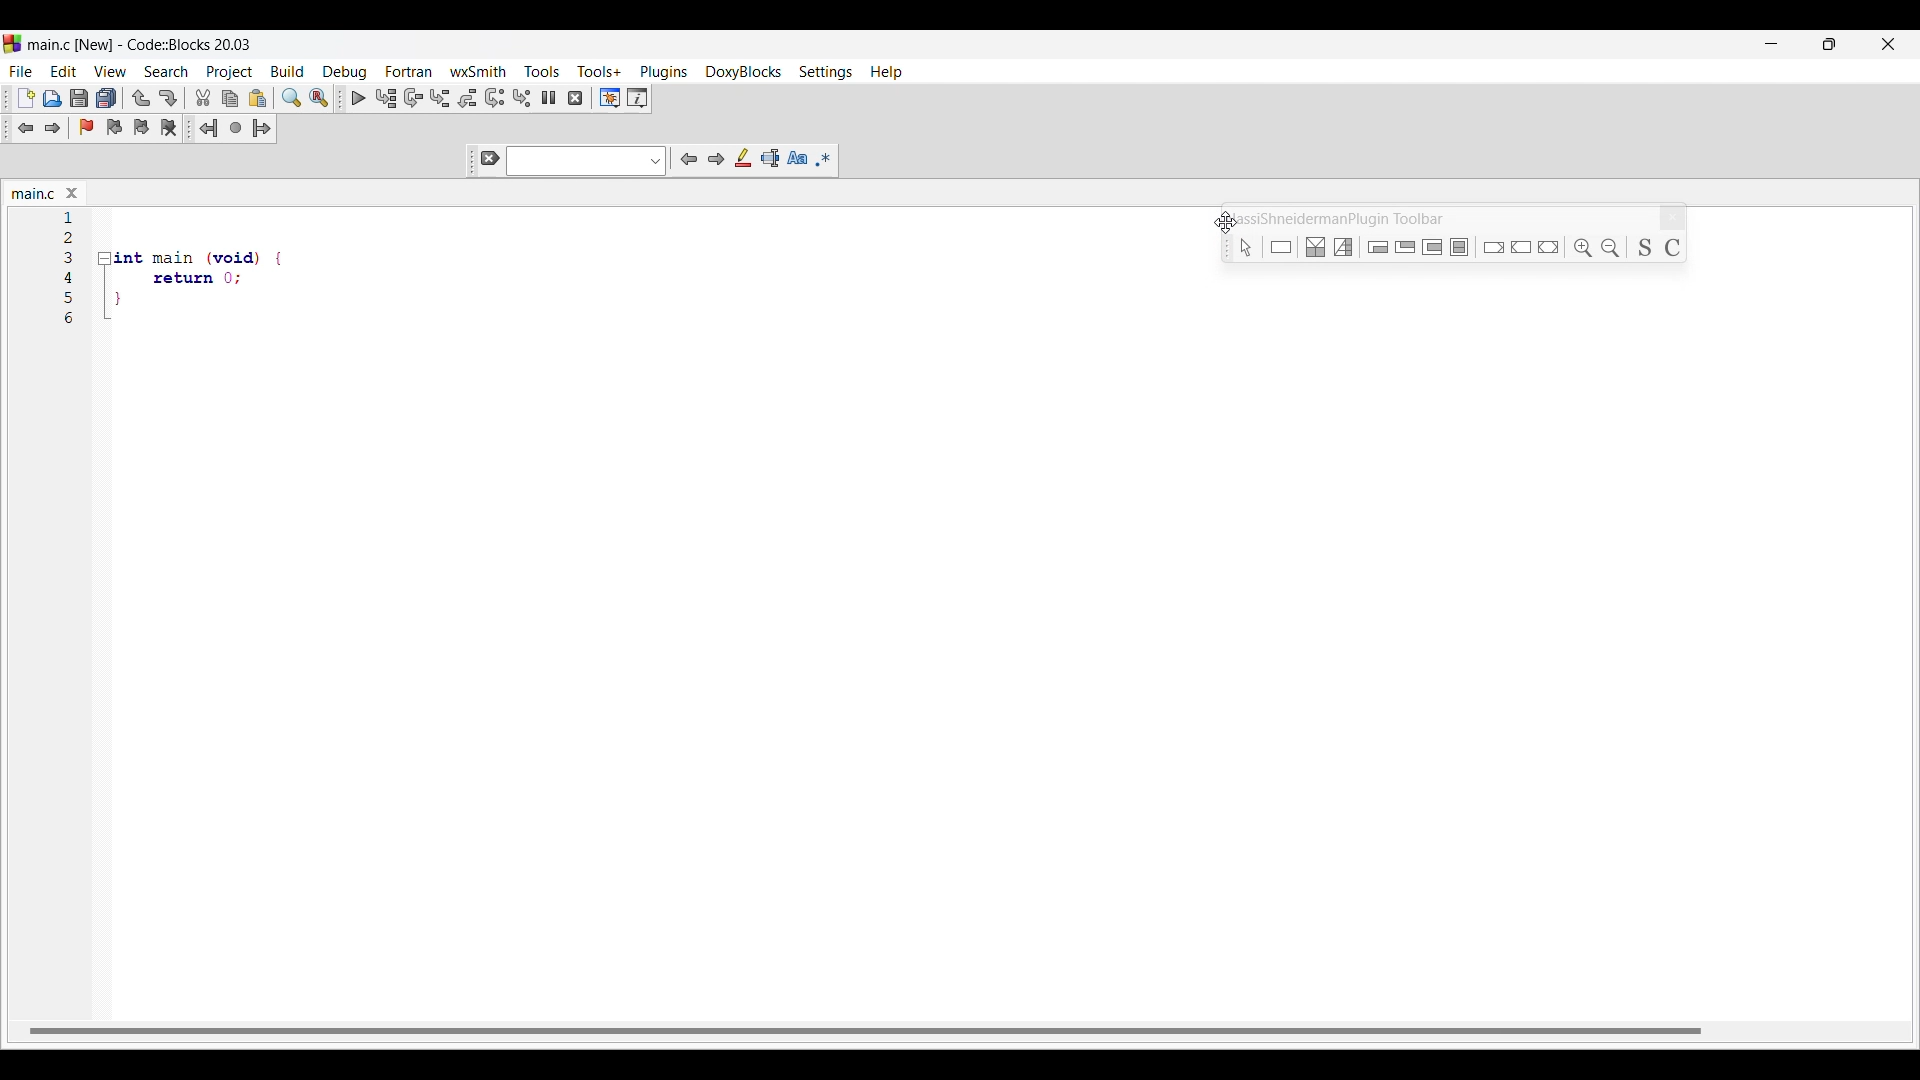 This screenshot has width=1920, height=1080. Describe the element at coordinates (1888, 44) in the screenshot. I see `Close interface` at that location.